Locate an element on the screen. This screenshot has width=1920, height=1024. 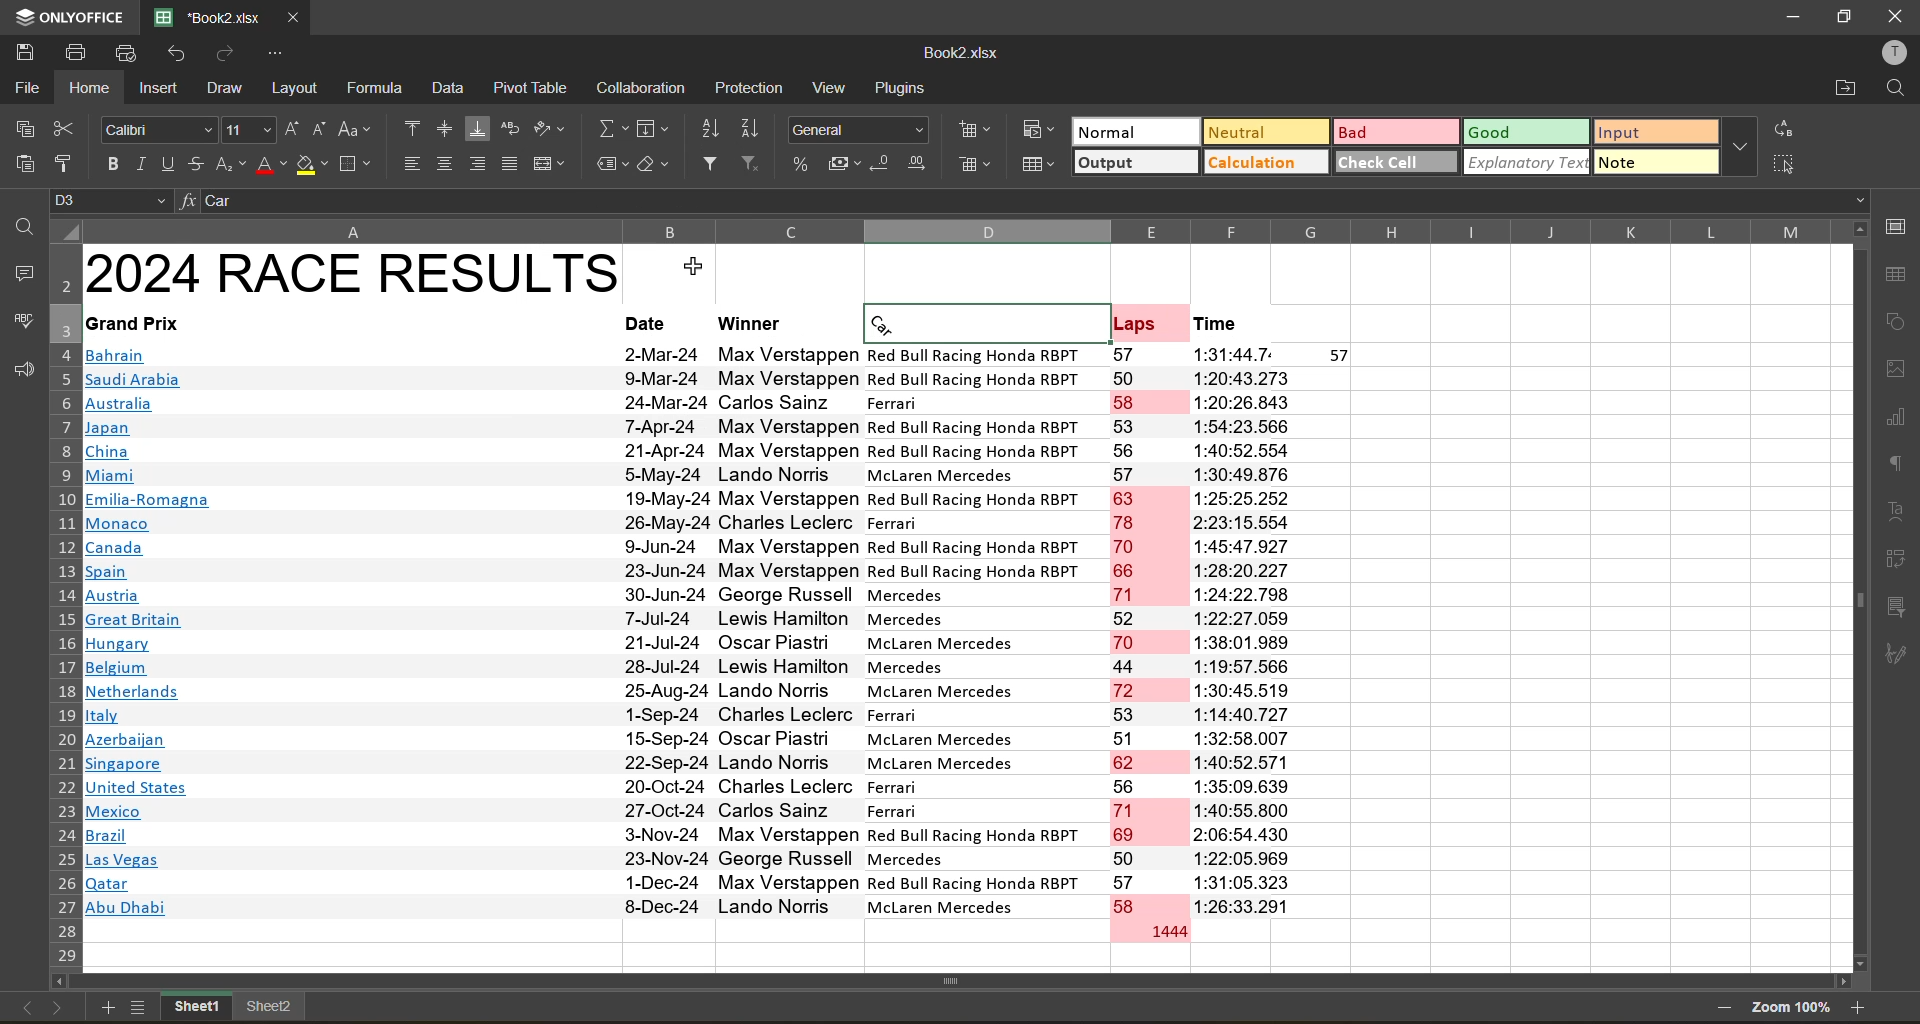
clear is located at coordinates (659, 166).